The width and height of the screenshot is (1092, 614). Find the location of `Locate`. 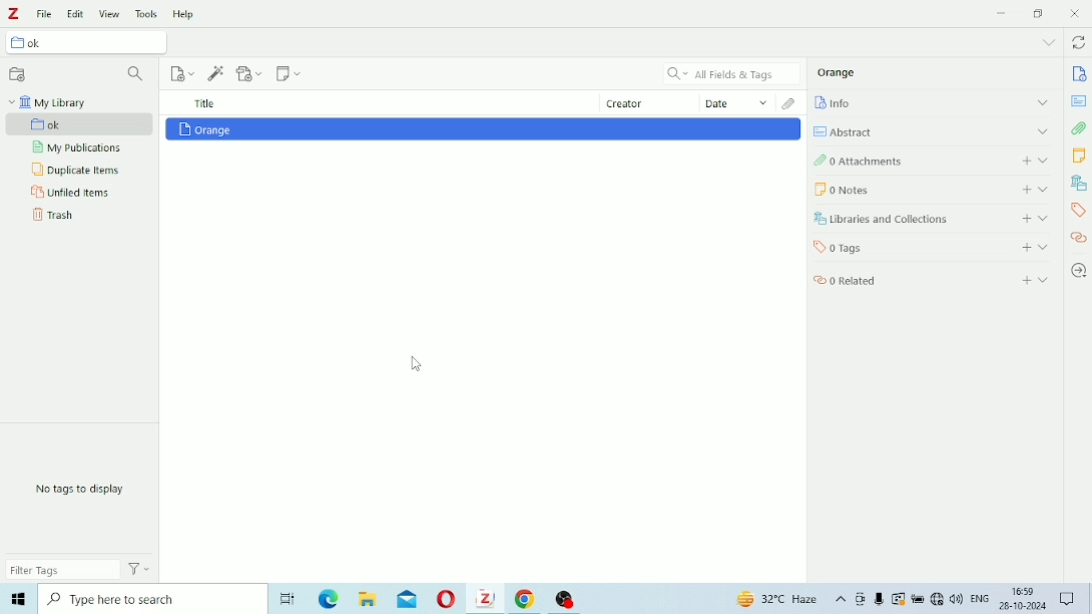

Locate is located at coordinates (1078, 271).